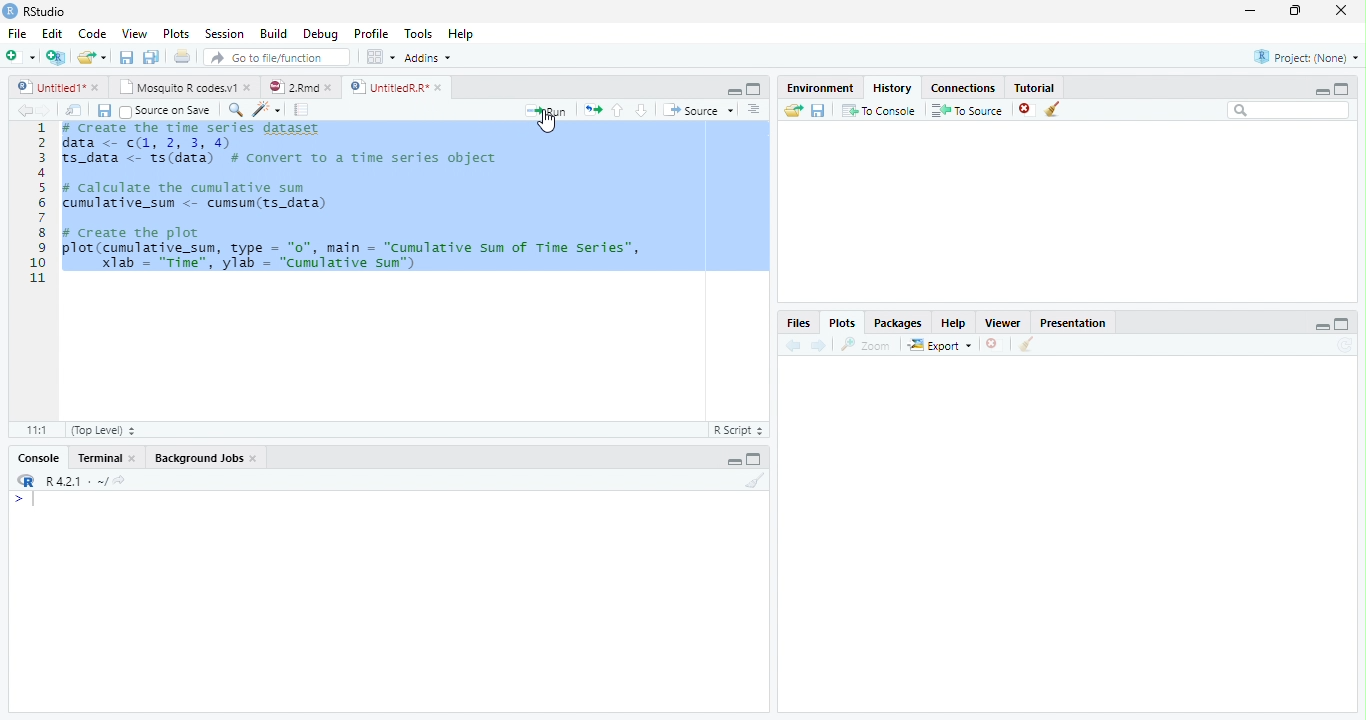 The width and height of the screenshot is (1366, 720). What do you see at coordinates (953, 324) in the screenshot?
I see `Help` at bounding box center [953, 324].